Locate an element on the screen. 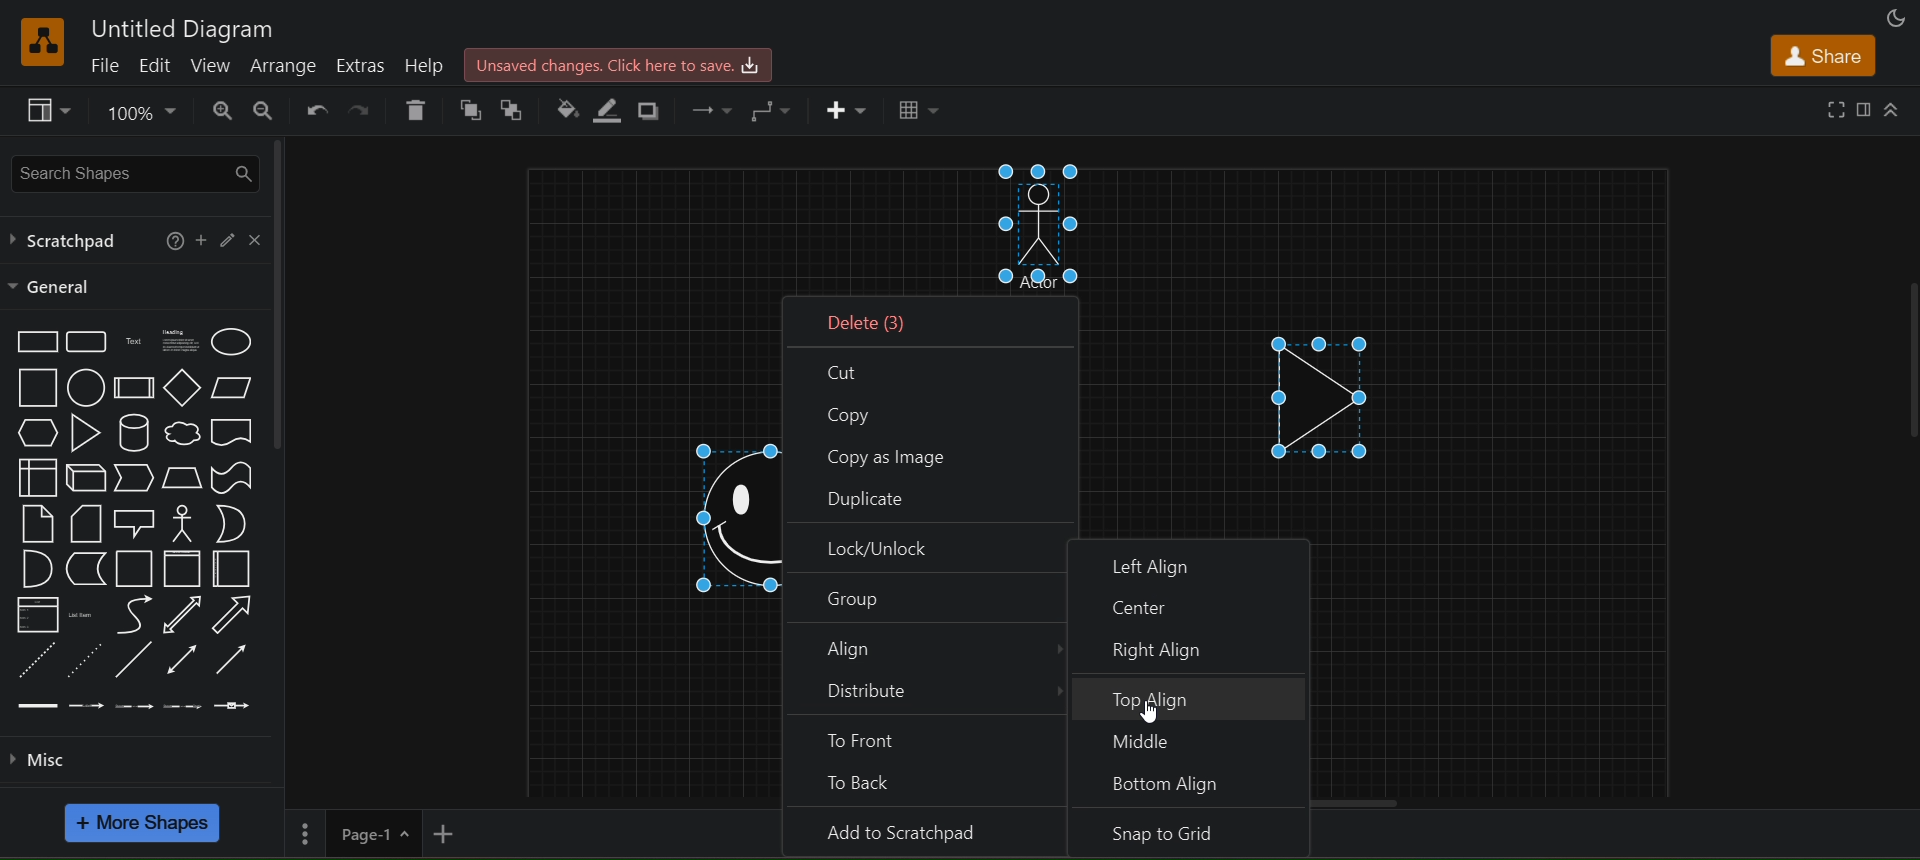 Image resolution: width=1920 pixels, height=860 pixels. hexagon is located at coordinates (34, 432).